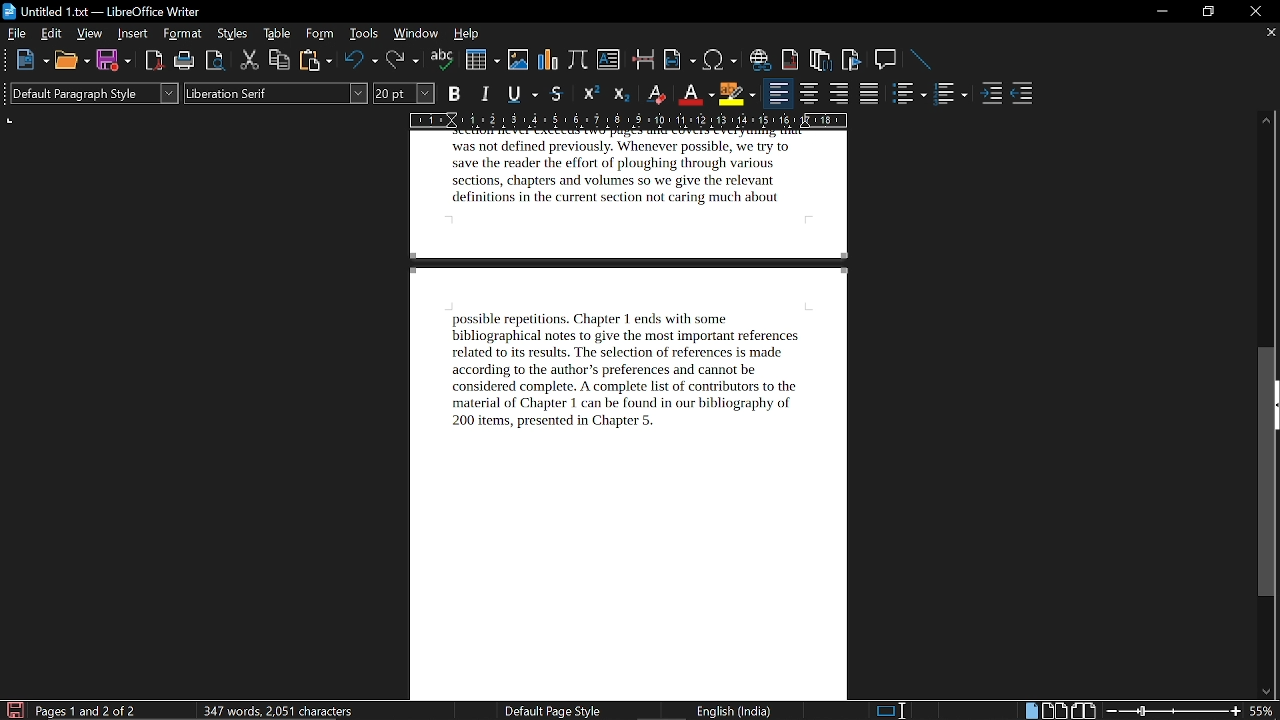 Image resolution: width=1280 pixels, height=720 pixels. Describe the element at coordinates (276, 710) in the screenshot. I see `words and characters` at that location.